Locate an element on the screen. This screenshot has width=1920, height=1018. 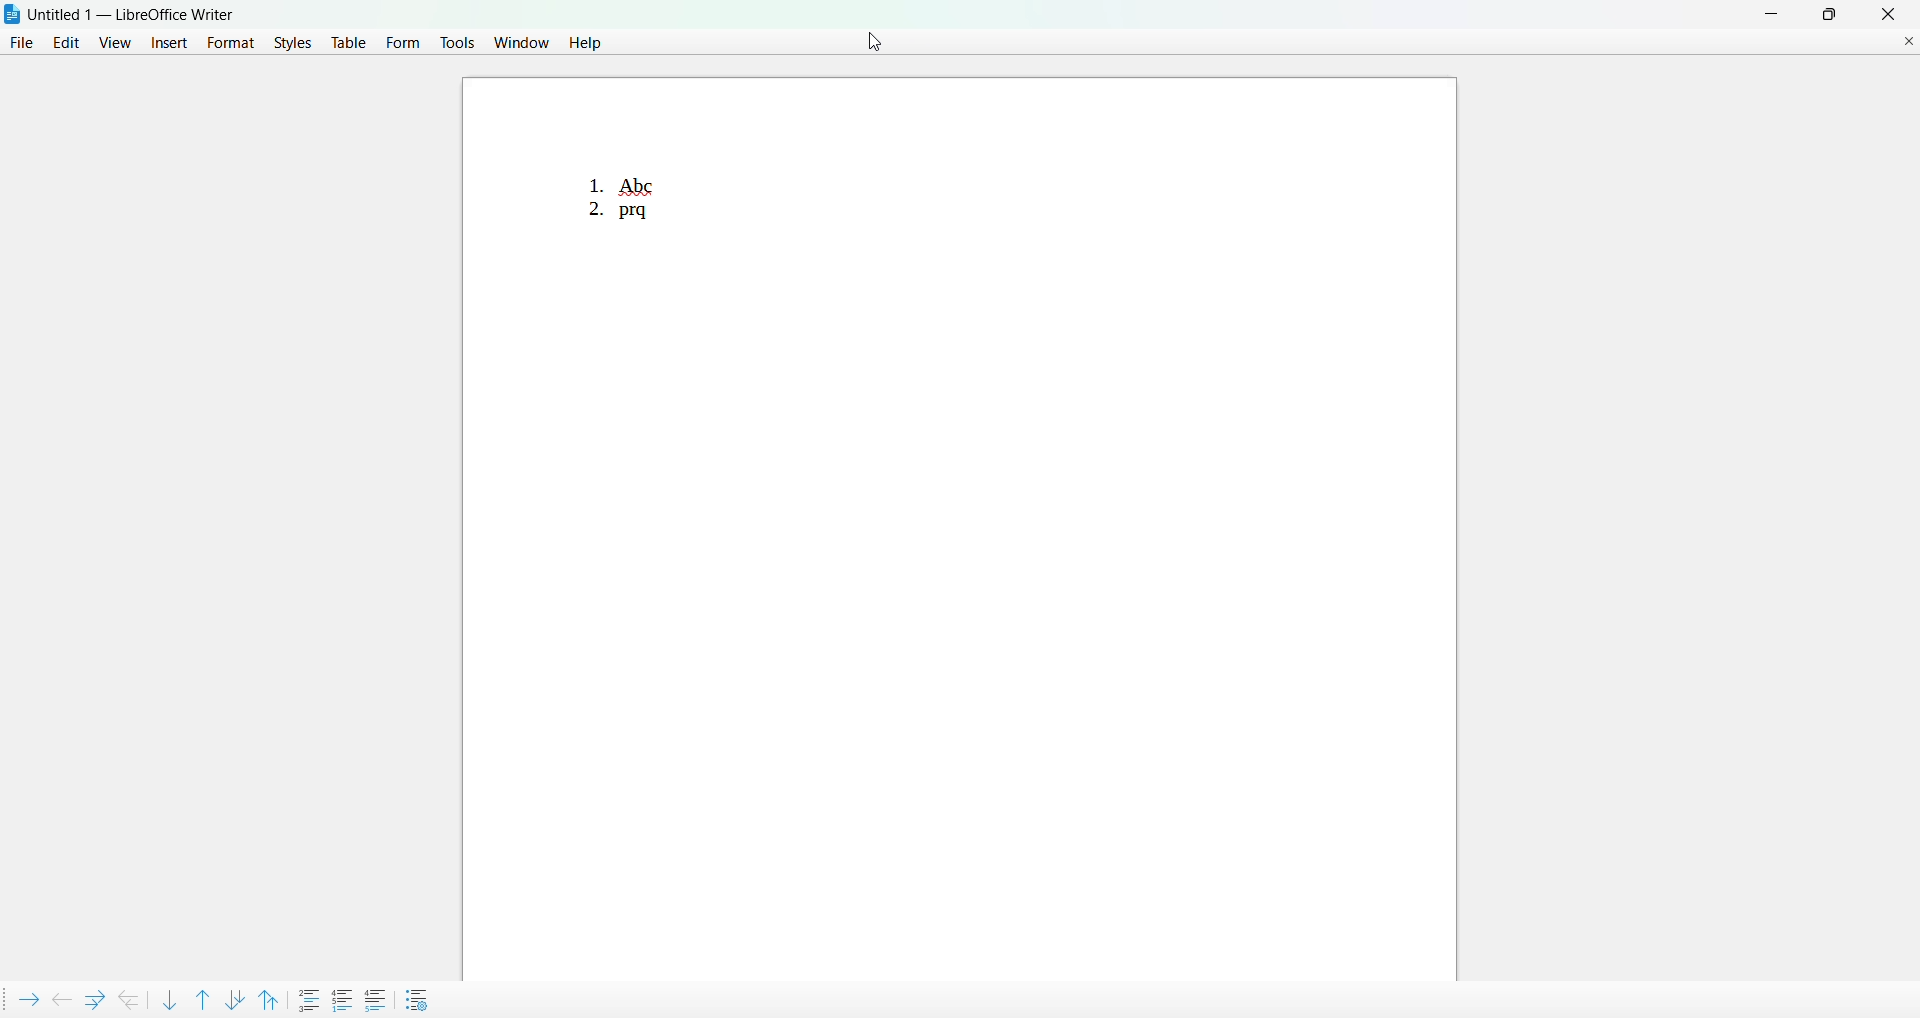
table is located at coordinates (348, 44).